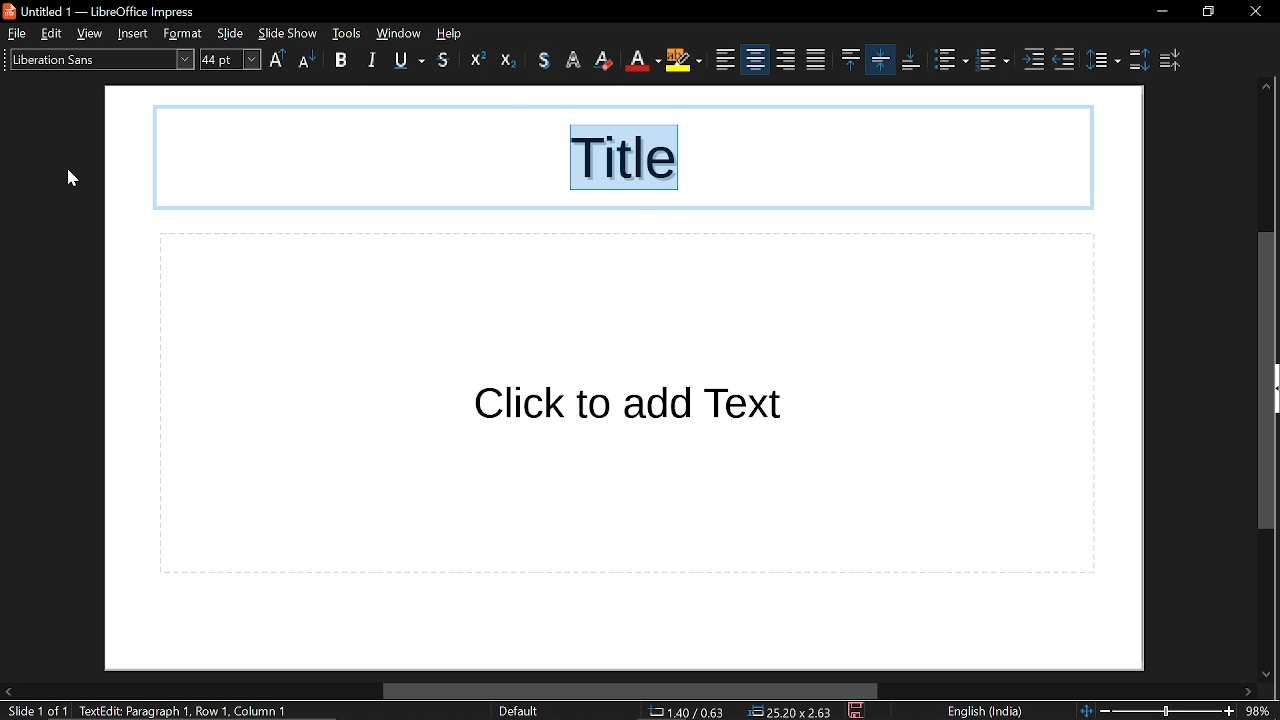 This screenshot has height=720, width=1280. I want to click on save, so click(858, 712).